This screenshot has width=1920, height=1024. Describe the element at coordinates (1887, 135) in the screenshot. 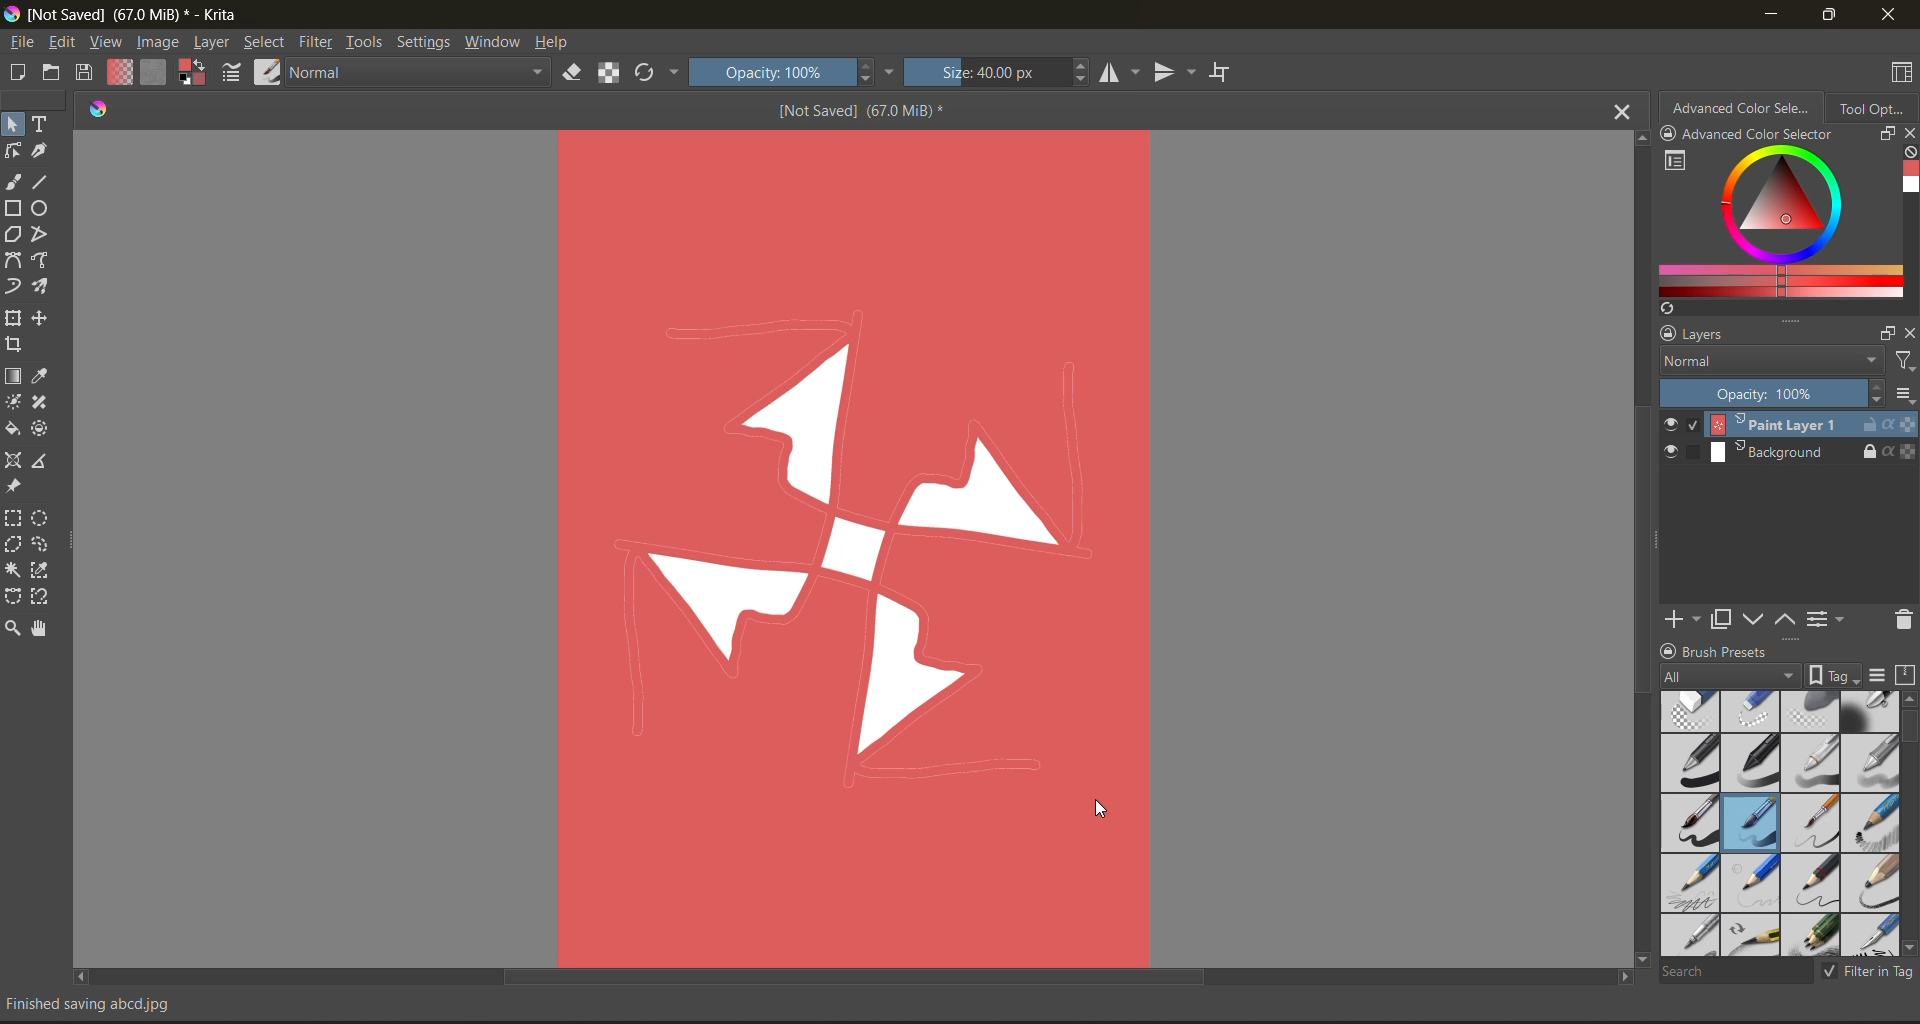

I see `float docker` at that location.